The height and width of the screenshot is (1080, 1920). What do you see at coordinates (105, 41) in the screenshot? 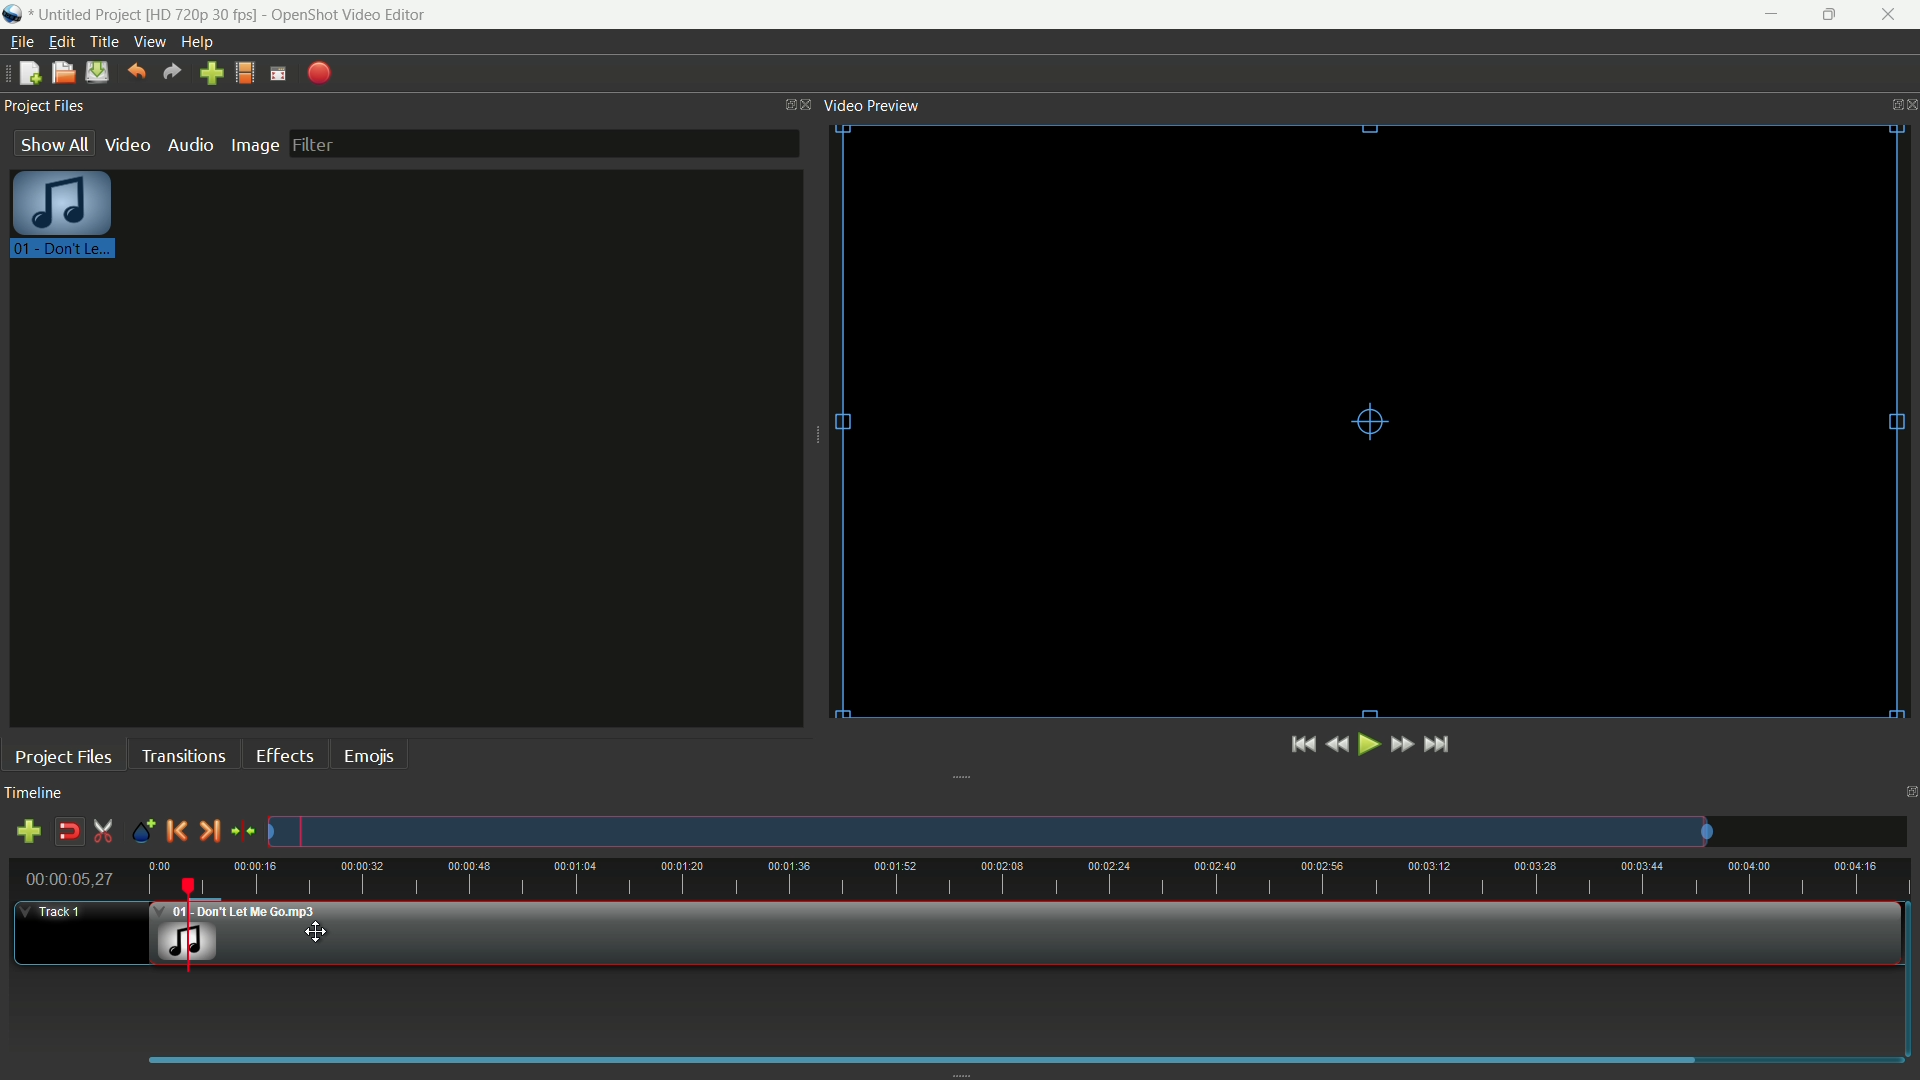
I see `title menu` at bounding box center [105, 41].